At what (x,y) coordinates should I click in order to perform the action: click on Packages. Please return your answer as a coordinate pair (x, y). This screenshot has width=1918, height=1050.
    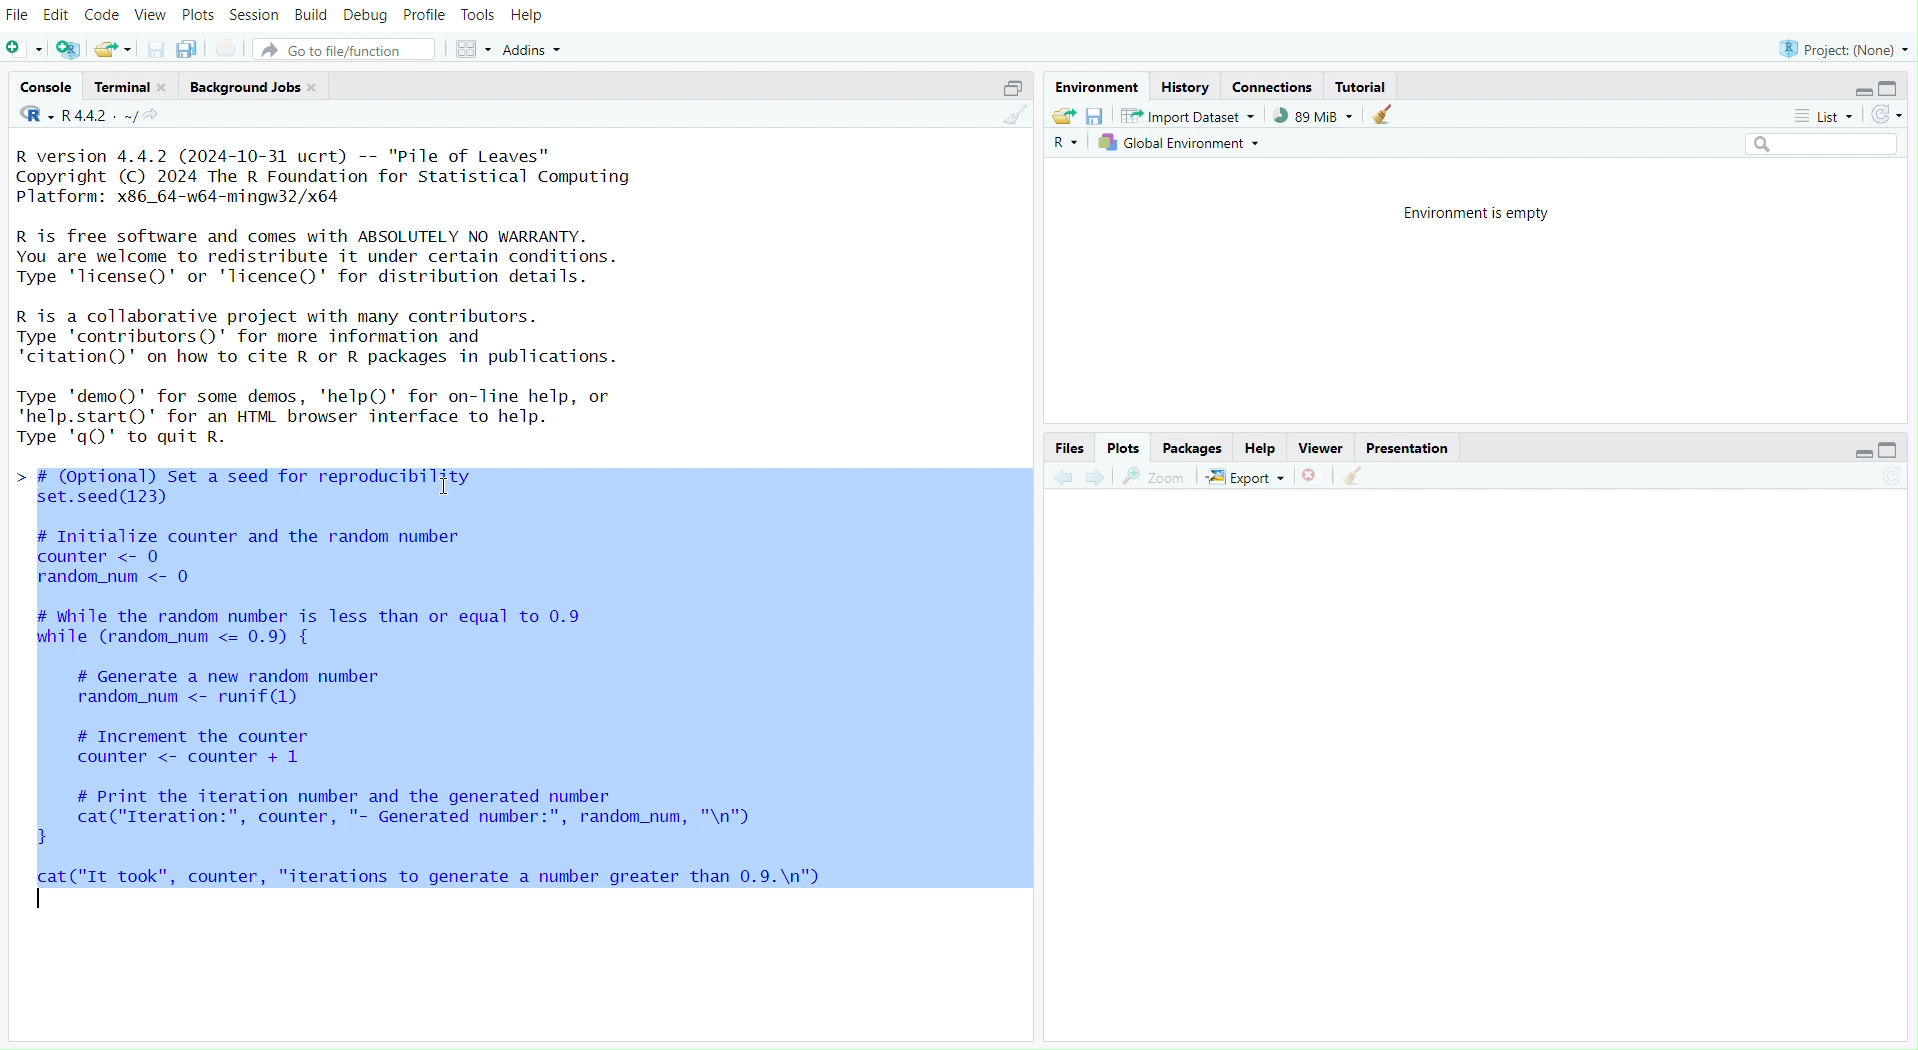
    Looking at the image, I should click on (1192, 447).